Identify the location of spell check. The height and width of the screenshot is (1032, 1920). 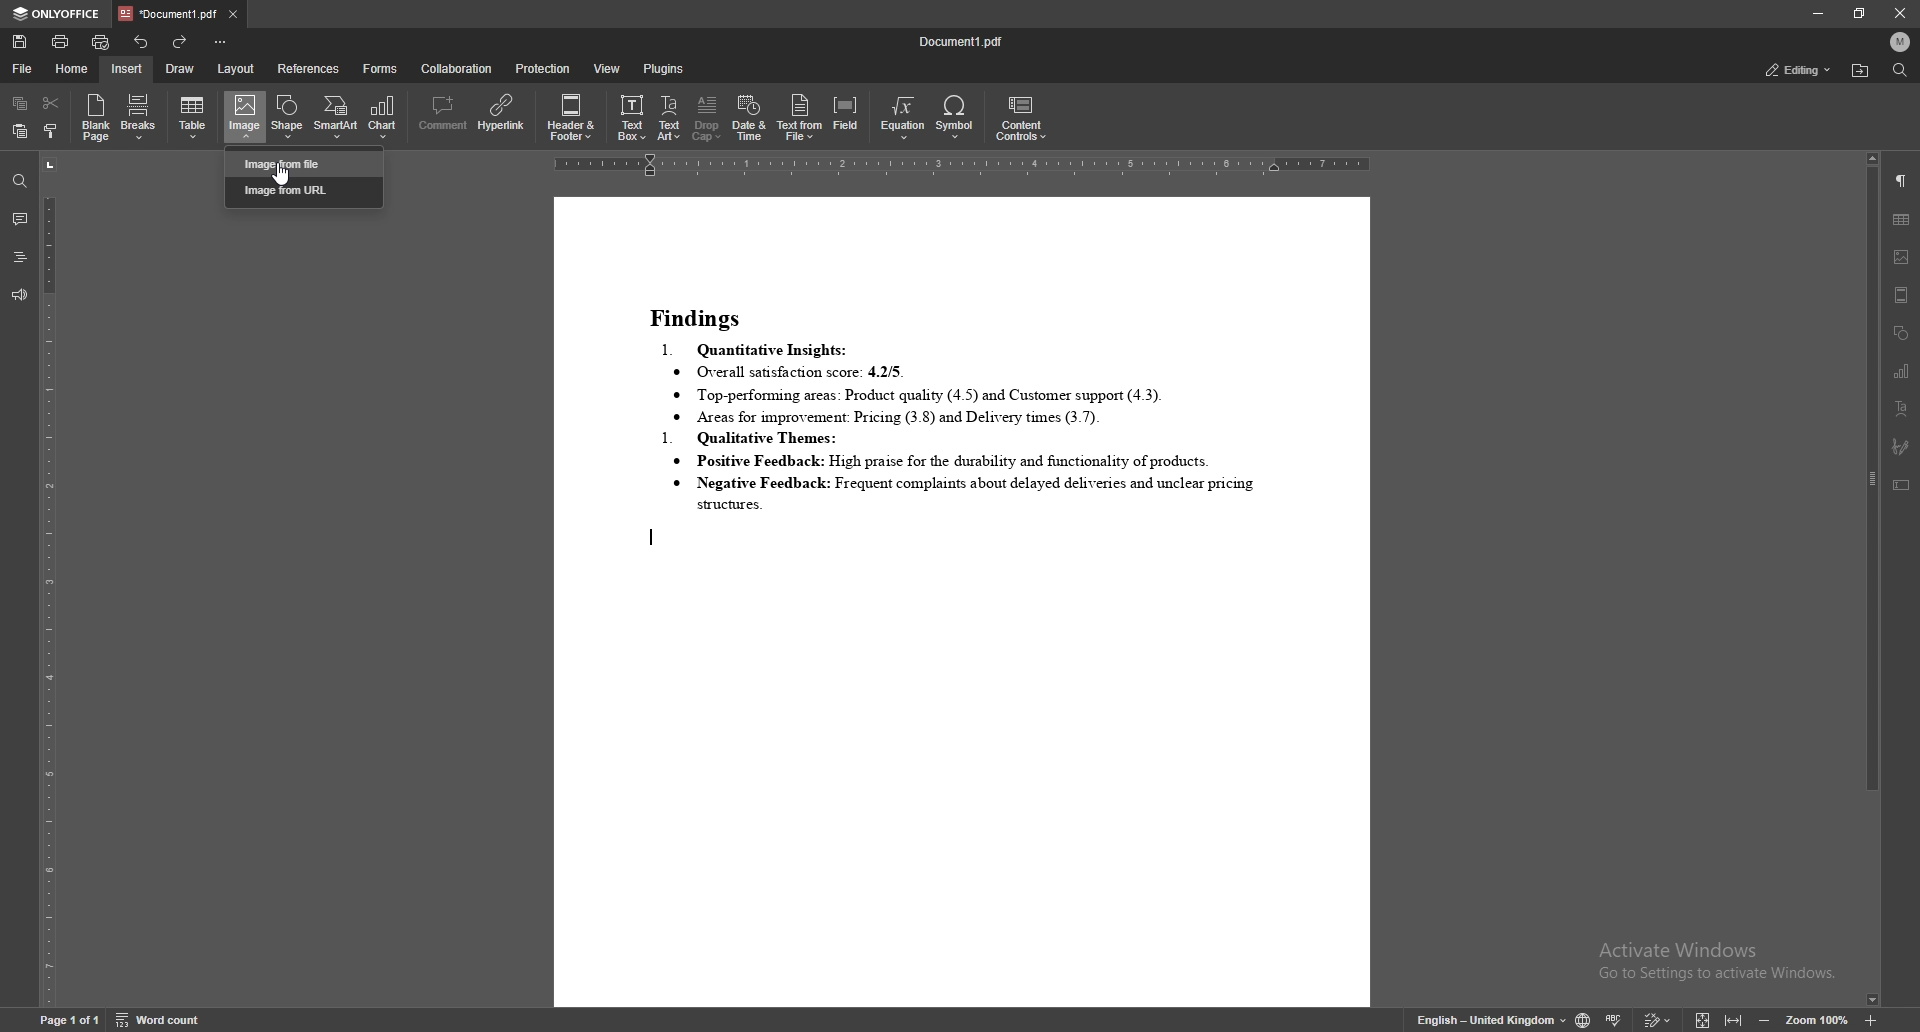
(1615, 1020).